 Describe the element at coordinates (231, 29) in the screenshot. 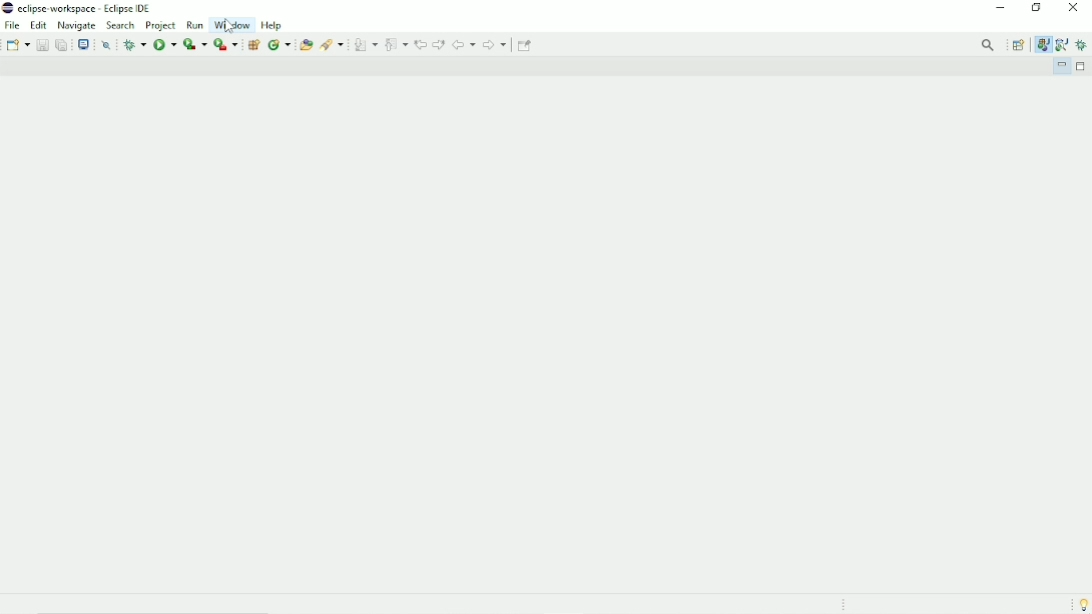

I see `Cursor` at that location.